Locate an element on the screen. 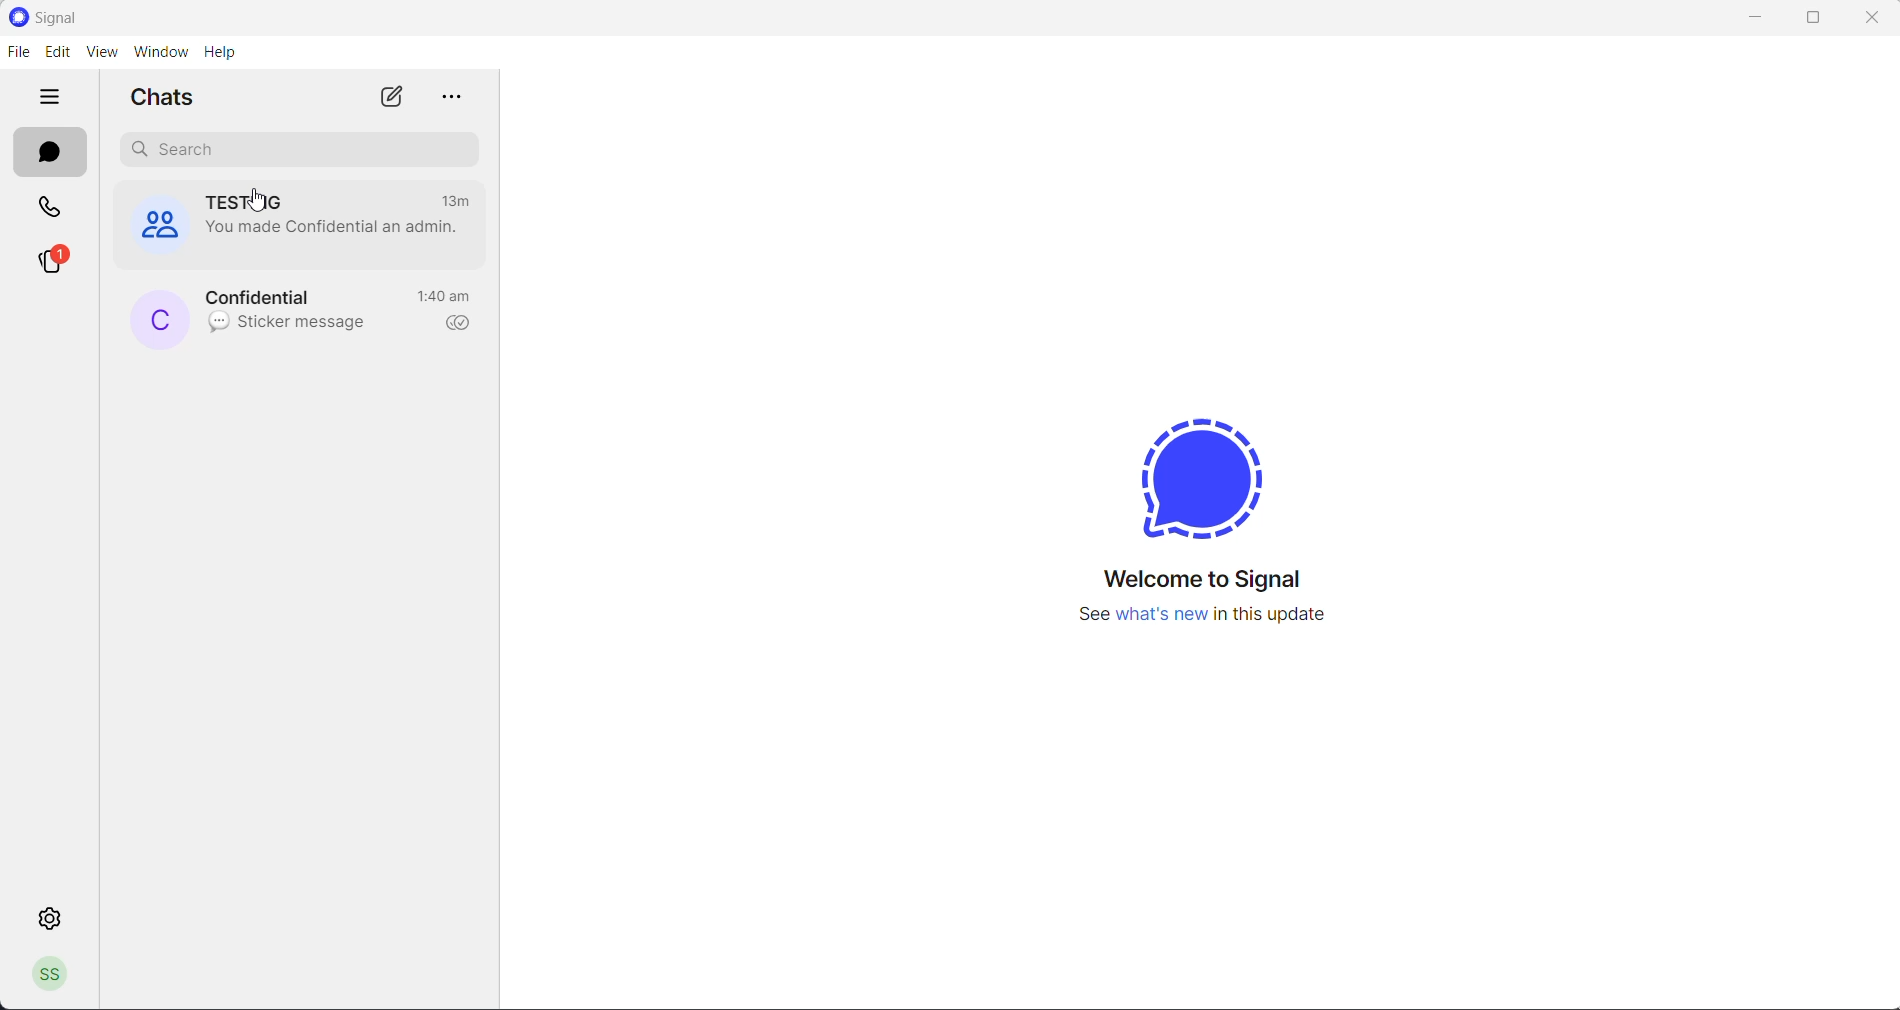 The height and width of the screenshot is (1010, 1900). admin change notification is located at coordinates (333, 234).